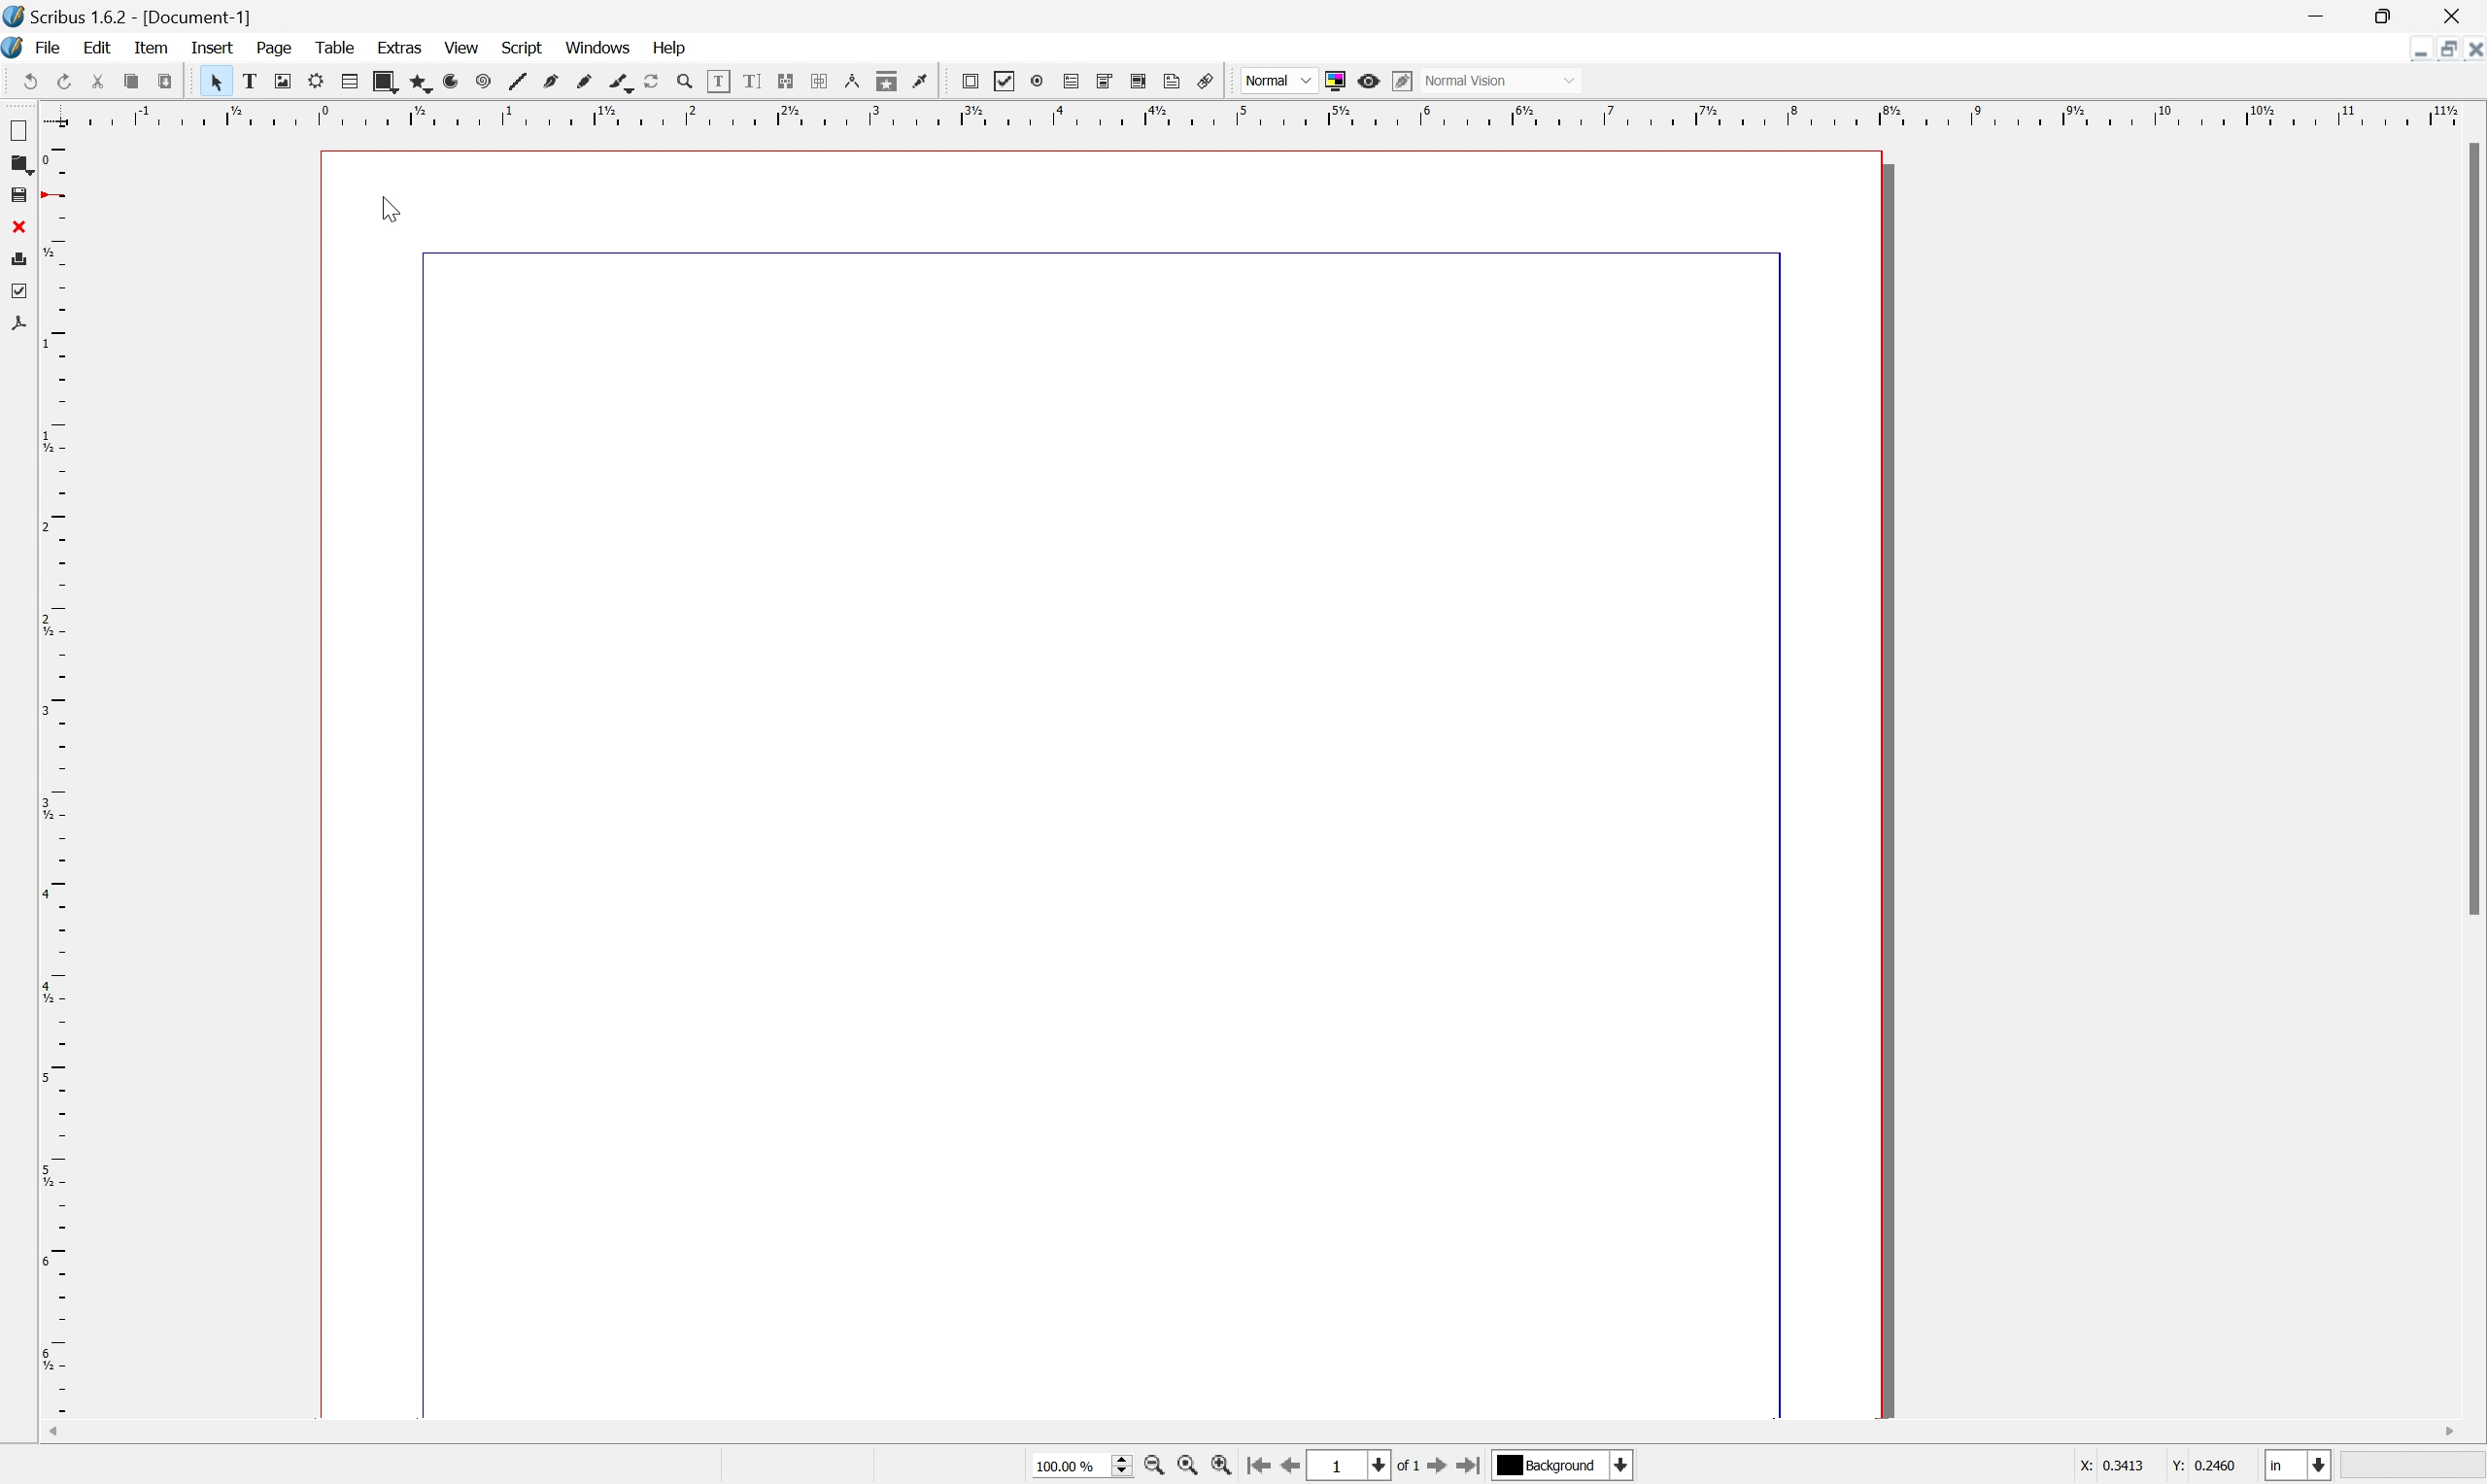  I want to click on open, so click(67, 81).